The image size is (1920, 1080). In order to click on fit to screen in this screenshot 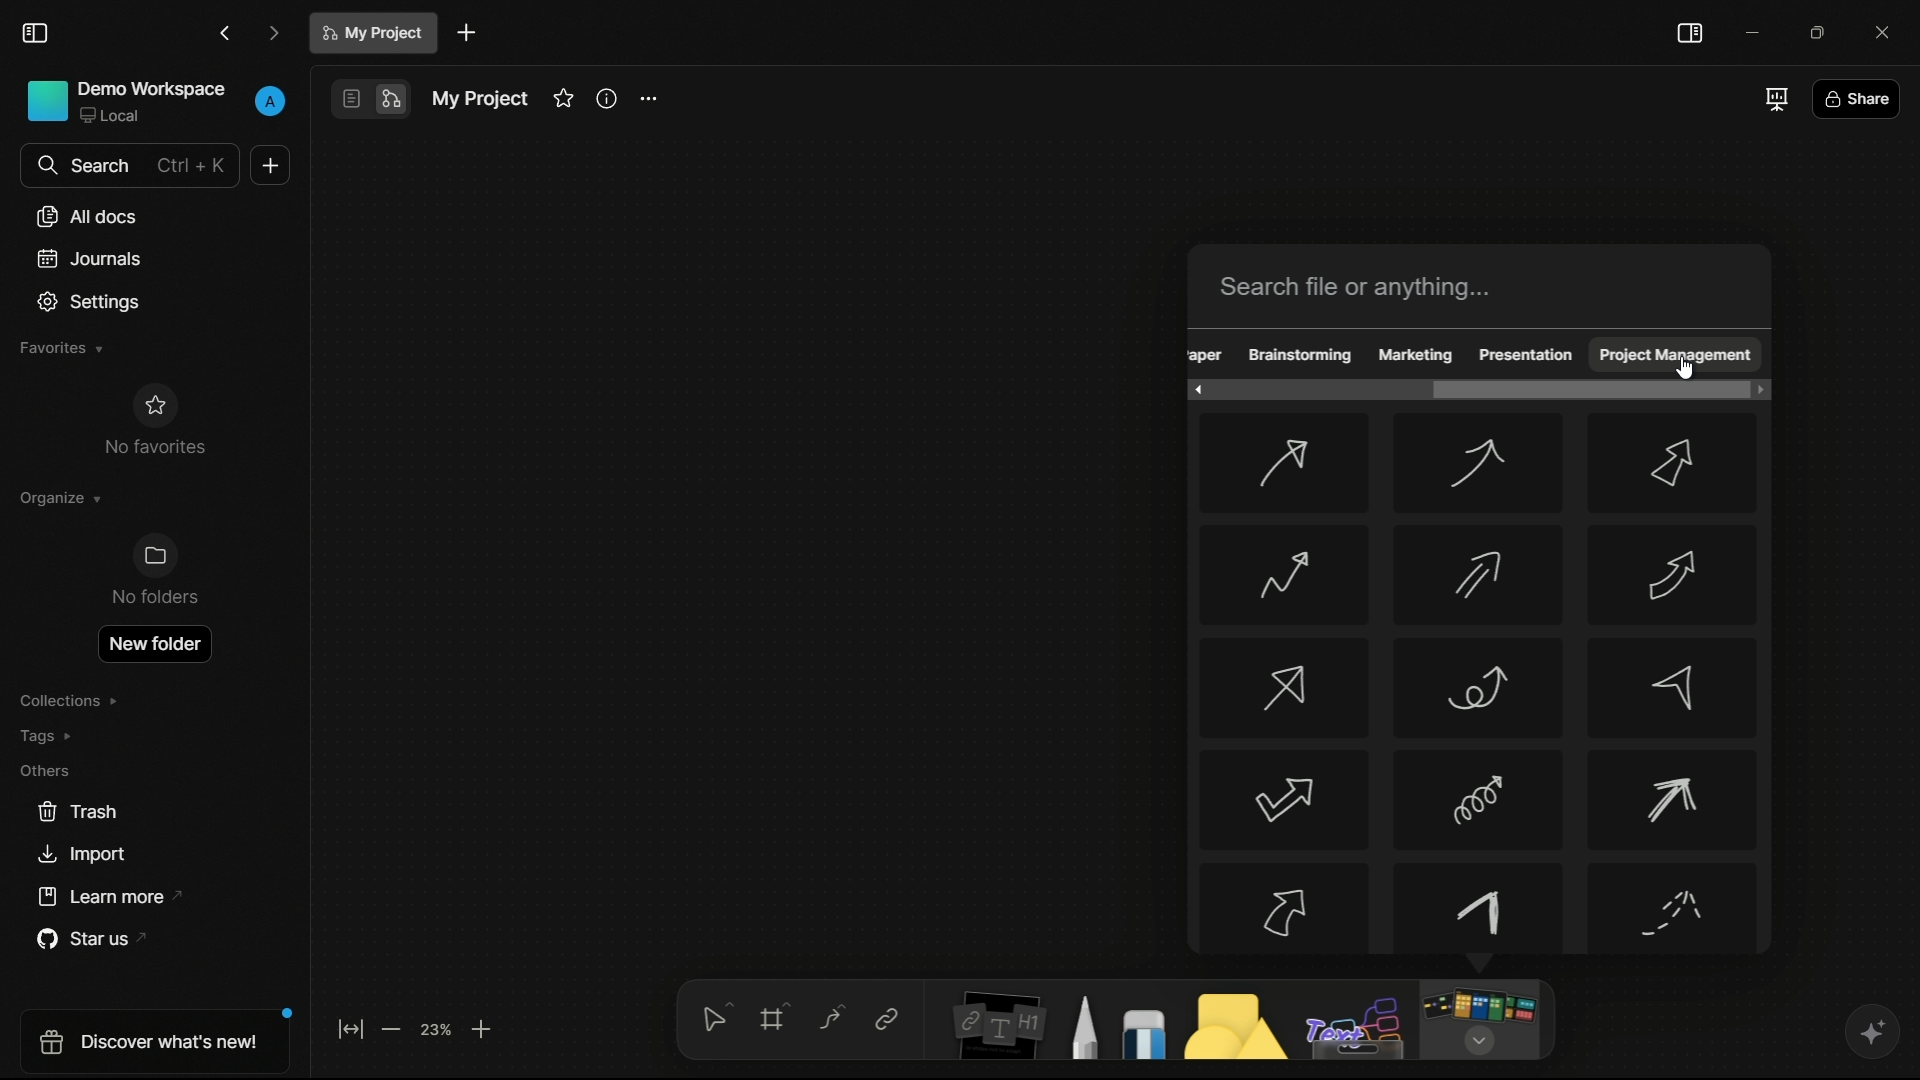, I will do `click(350, 1028)`.